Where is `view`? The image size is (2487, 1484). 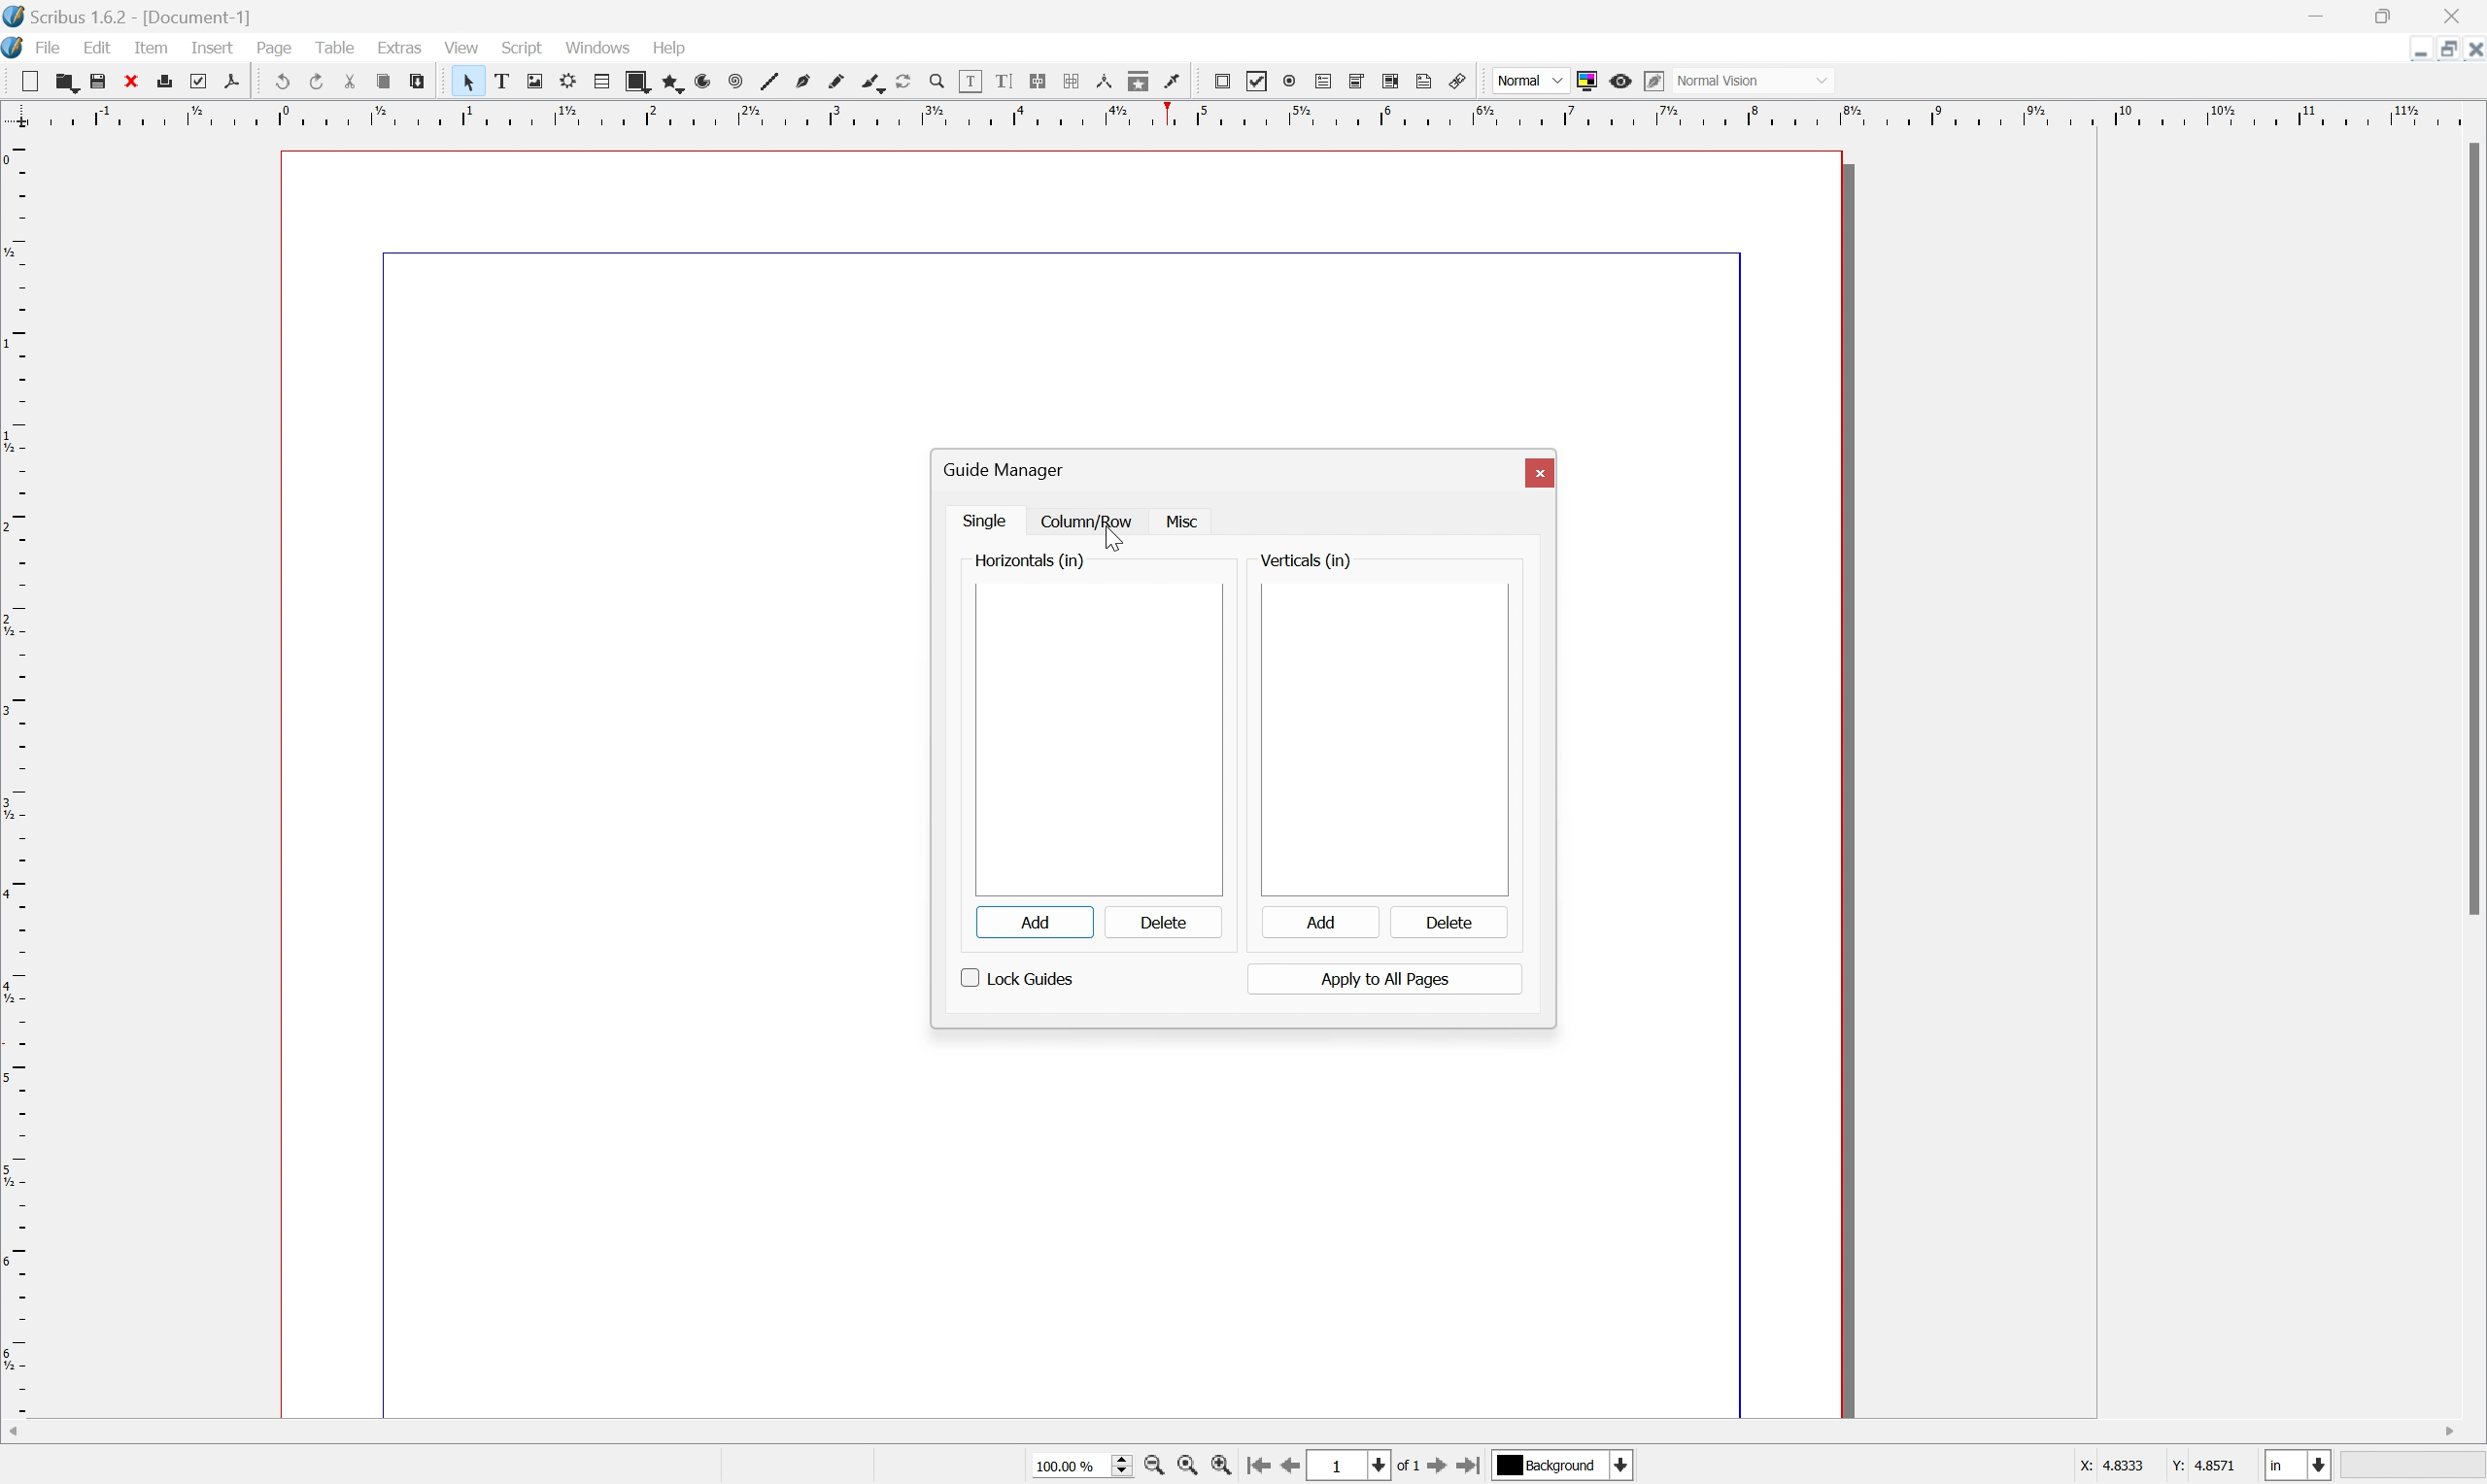
view is located at coordinates (466, 49).